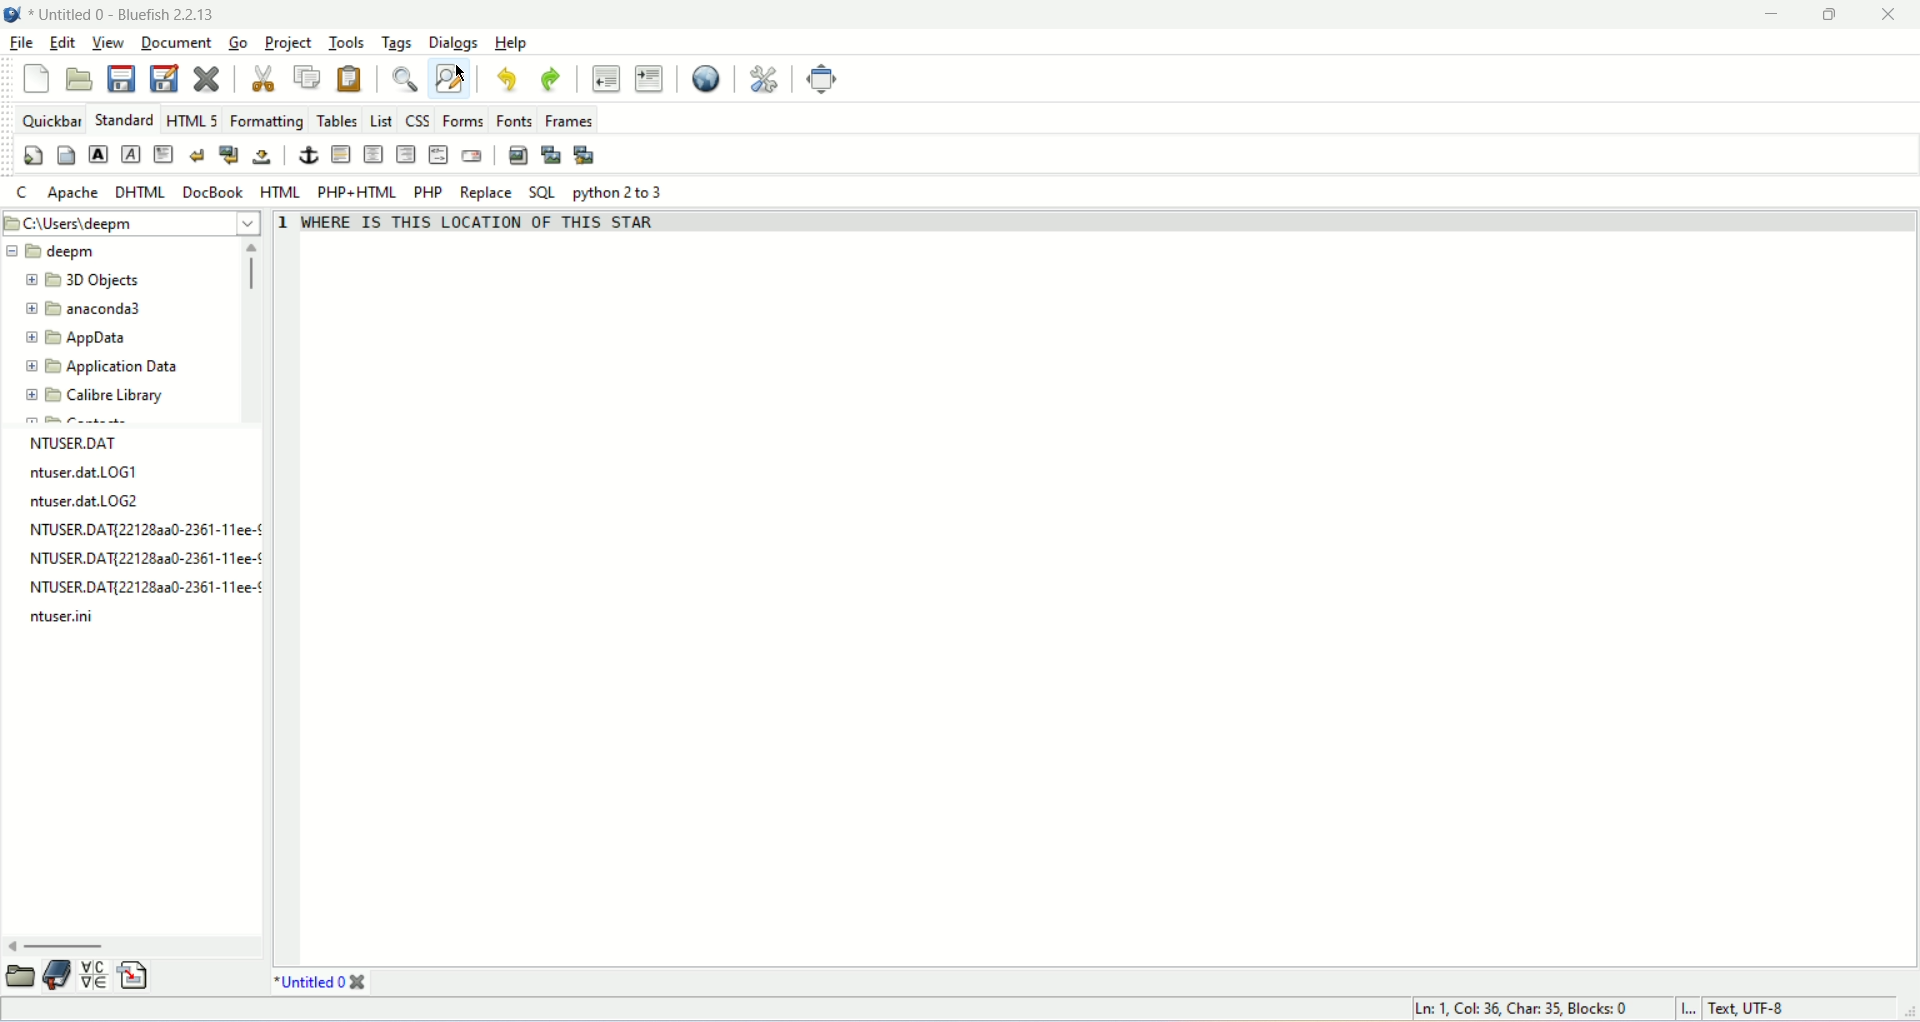 This screenshot has width=1920, height=1022. I want to click on snippet, so click(131, 976).